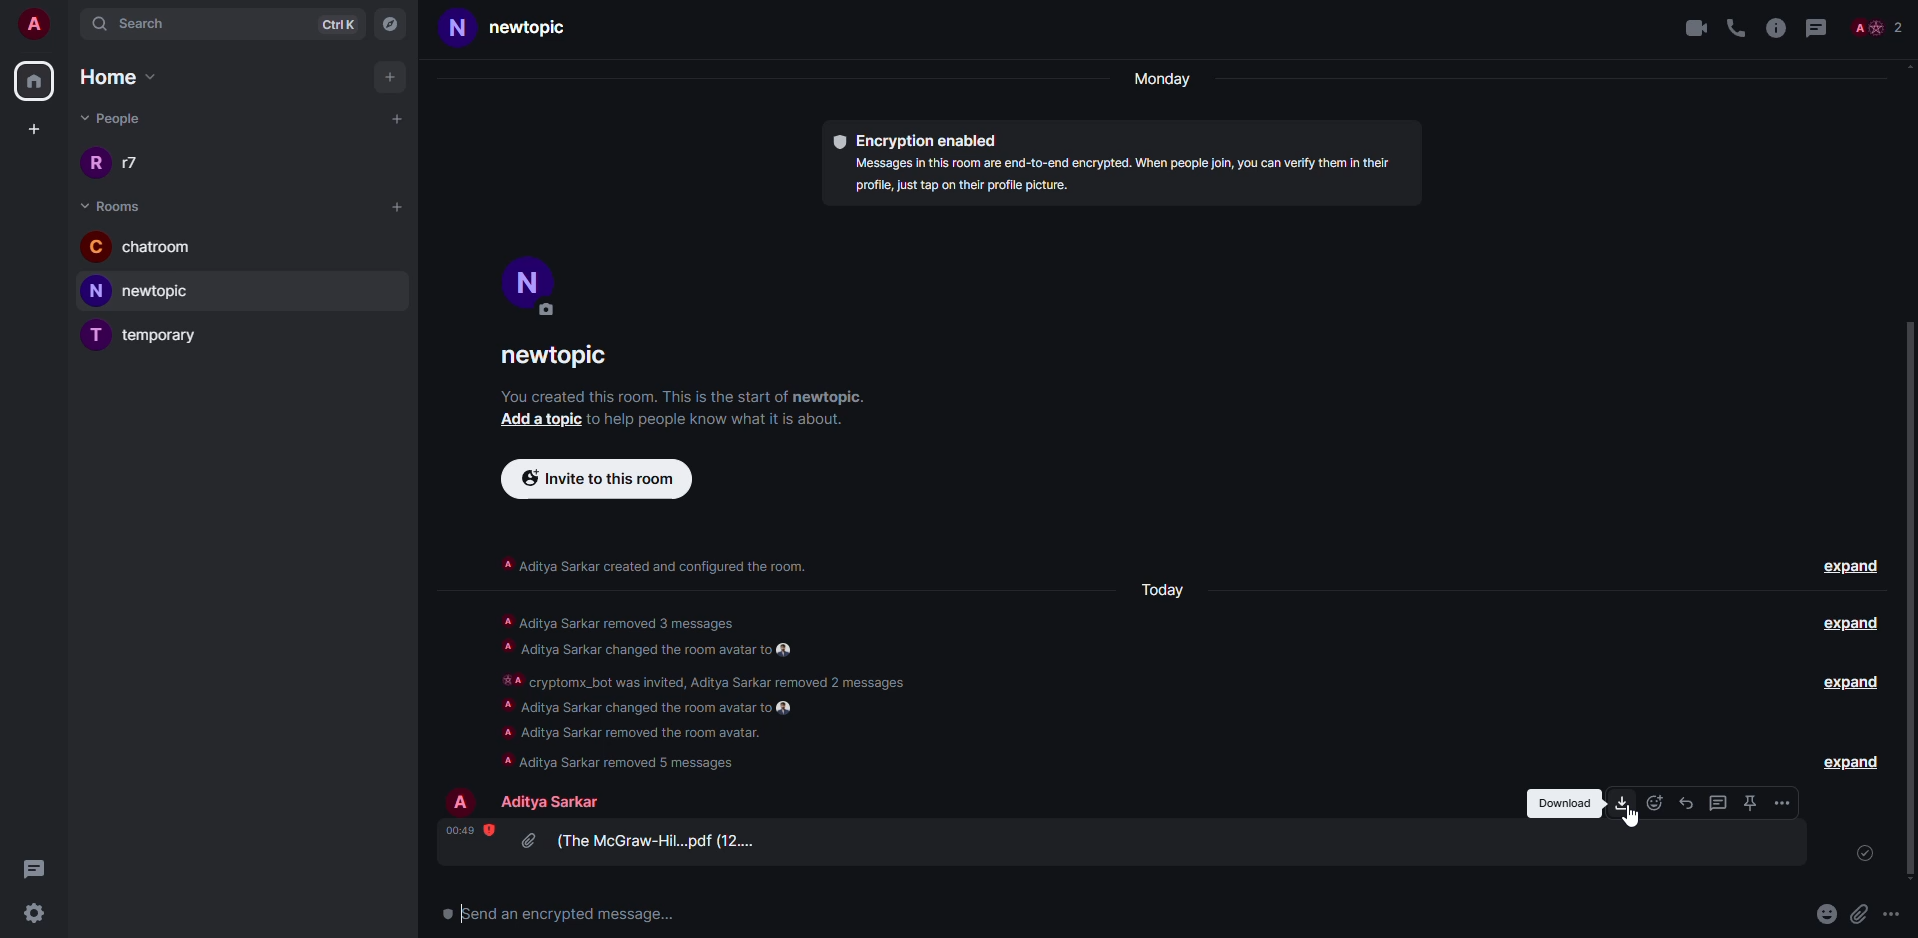 The height and width of the screenshot is (938, 1918). I want to click on react, so click(1653, 802).